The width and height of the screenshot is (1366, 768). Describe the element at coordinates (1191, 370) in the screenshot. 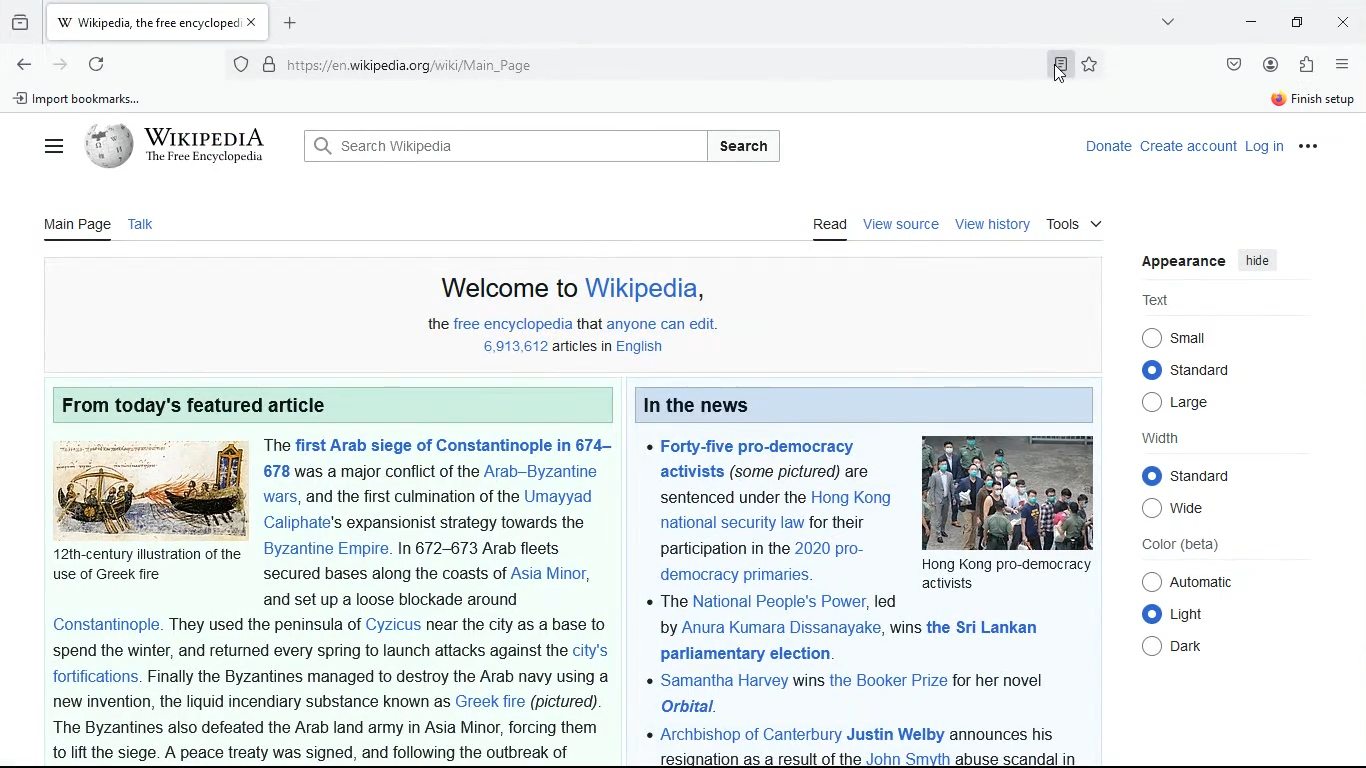

I see `standard` at that location.